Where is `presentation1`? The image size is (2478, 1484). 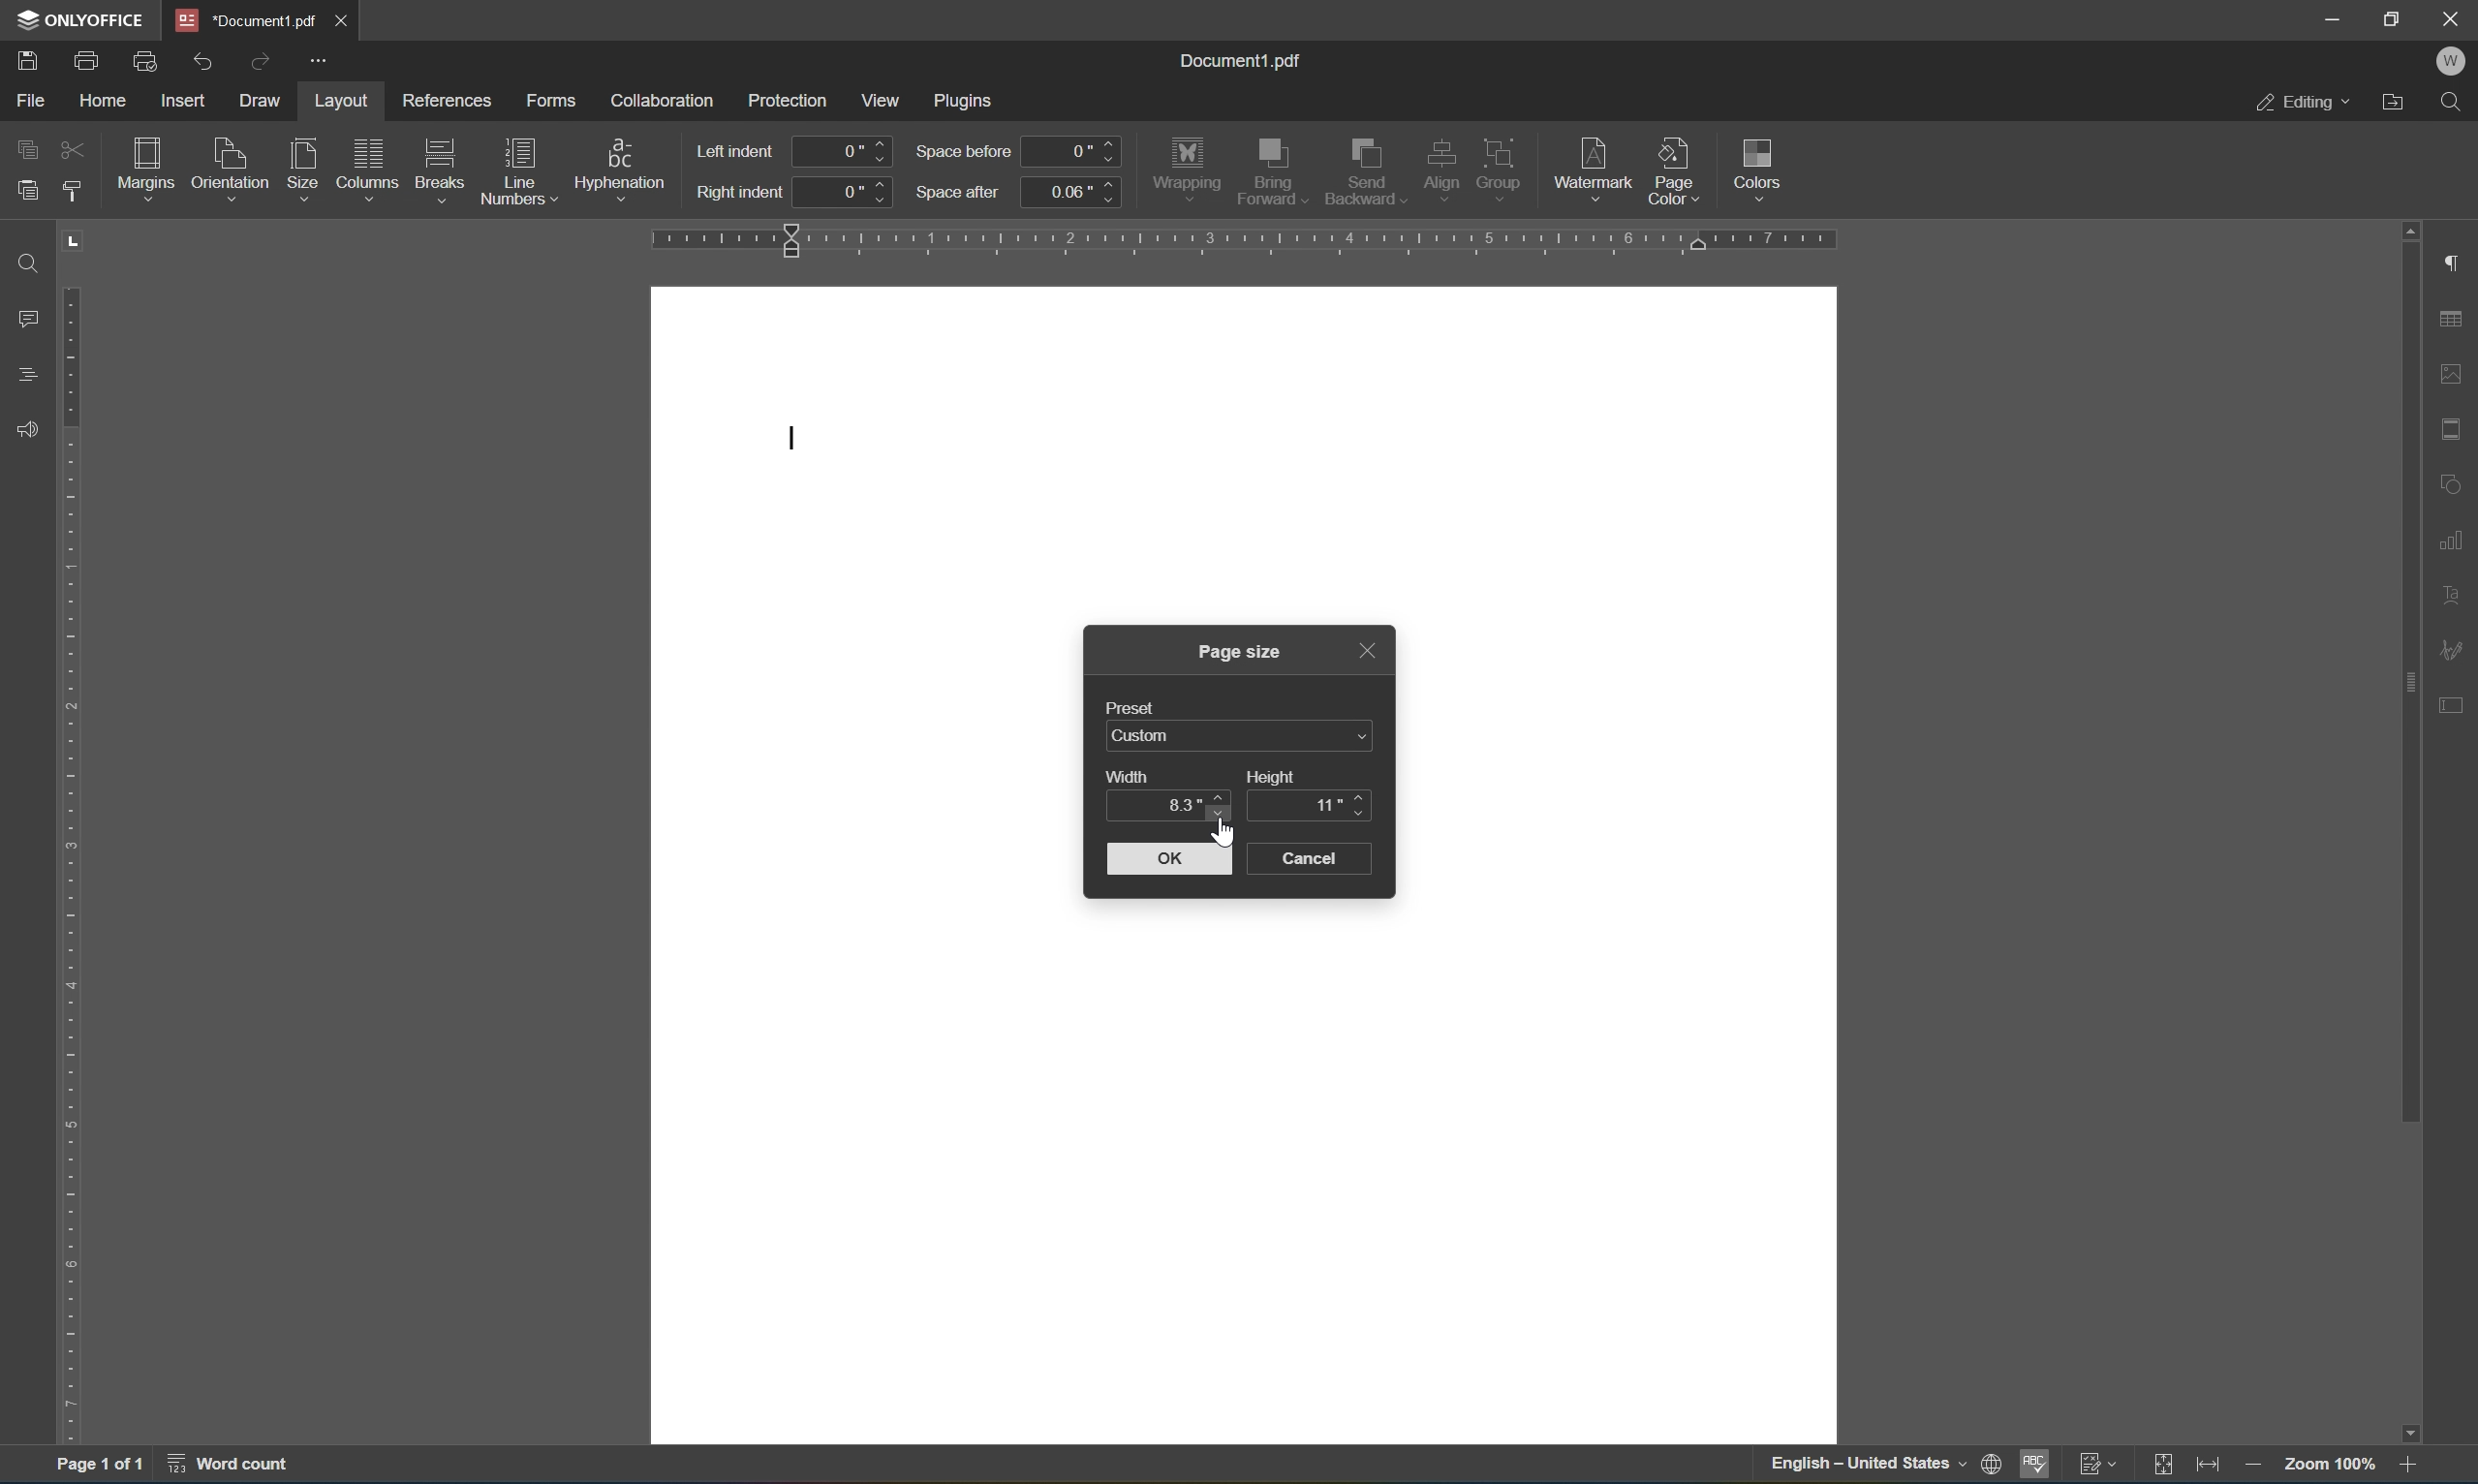
presentation1 is located at coordinates (246, 19).